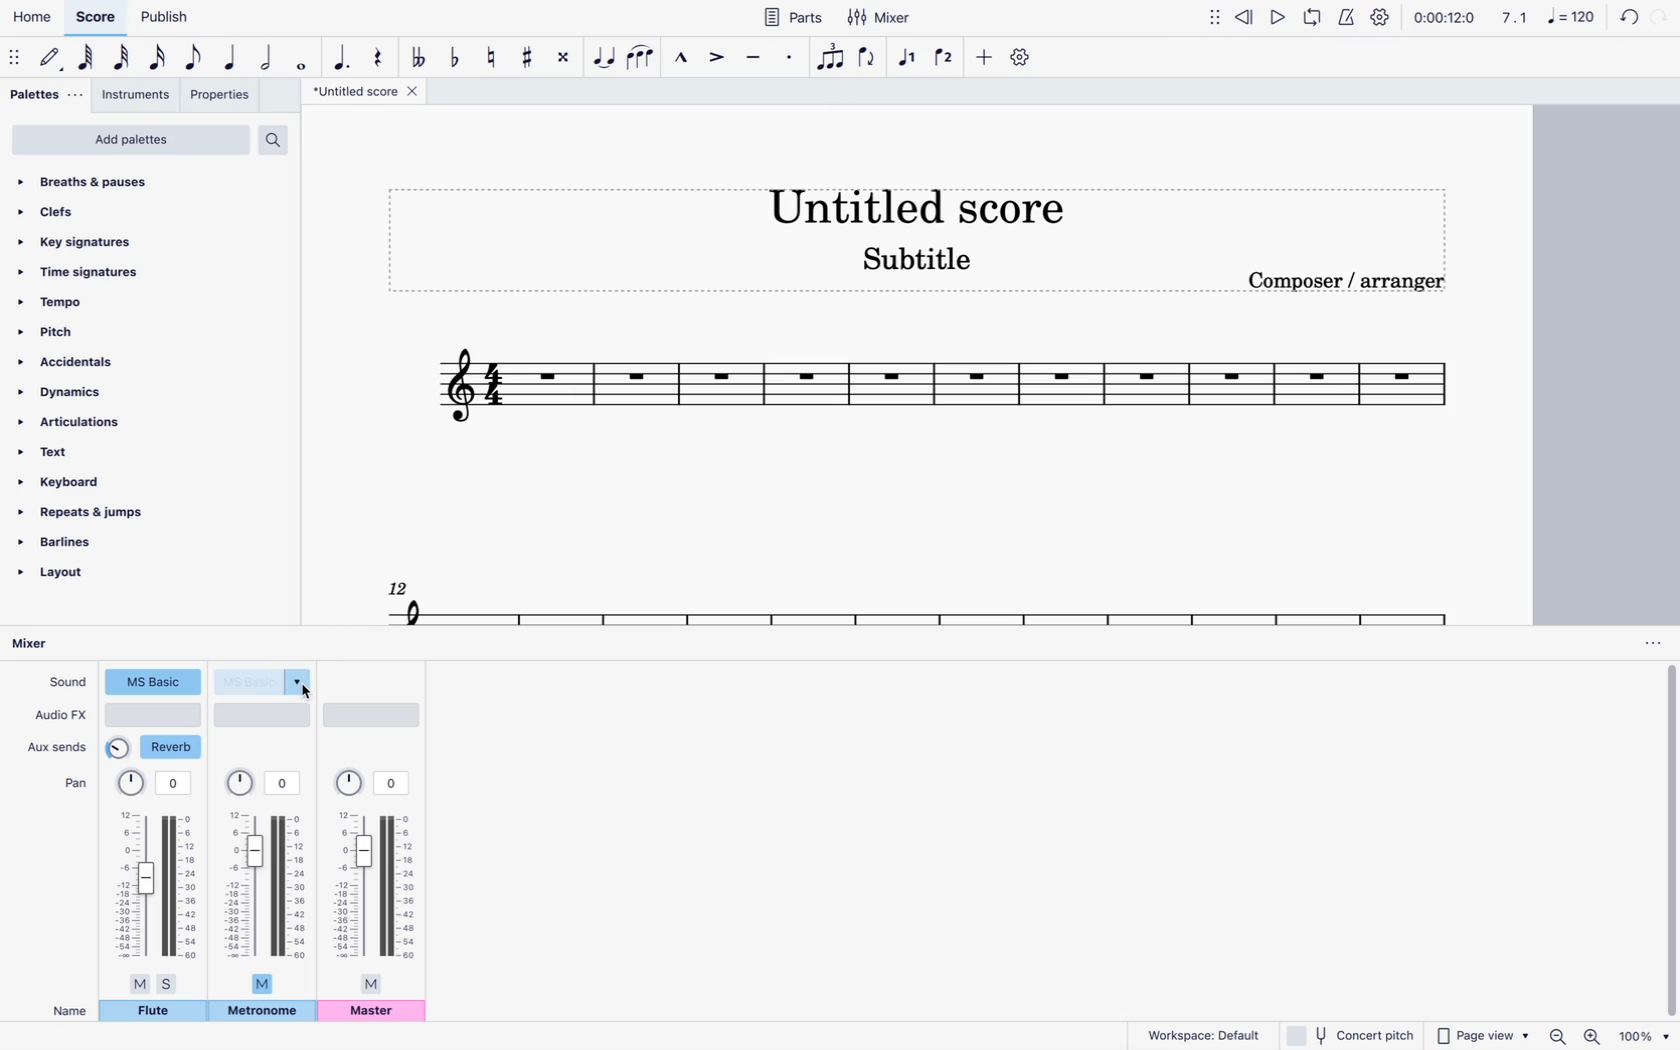  Describe the element at coordinates (1314, 20) in the screenshot. I see `loop playback` at that location.